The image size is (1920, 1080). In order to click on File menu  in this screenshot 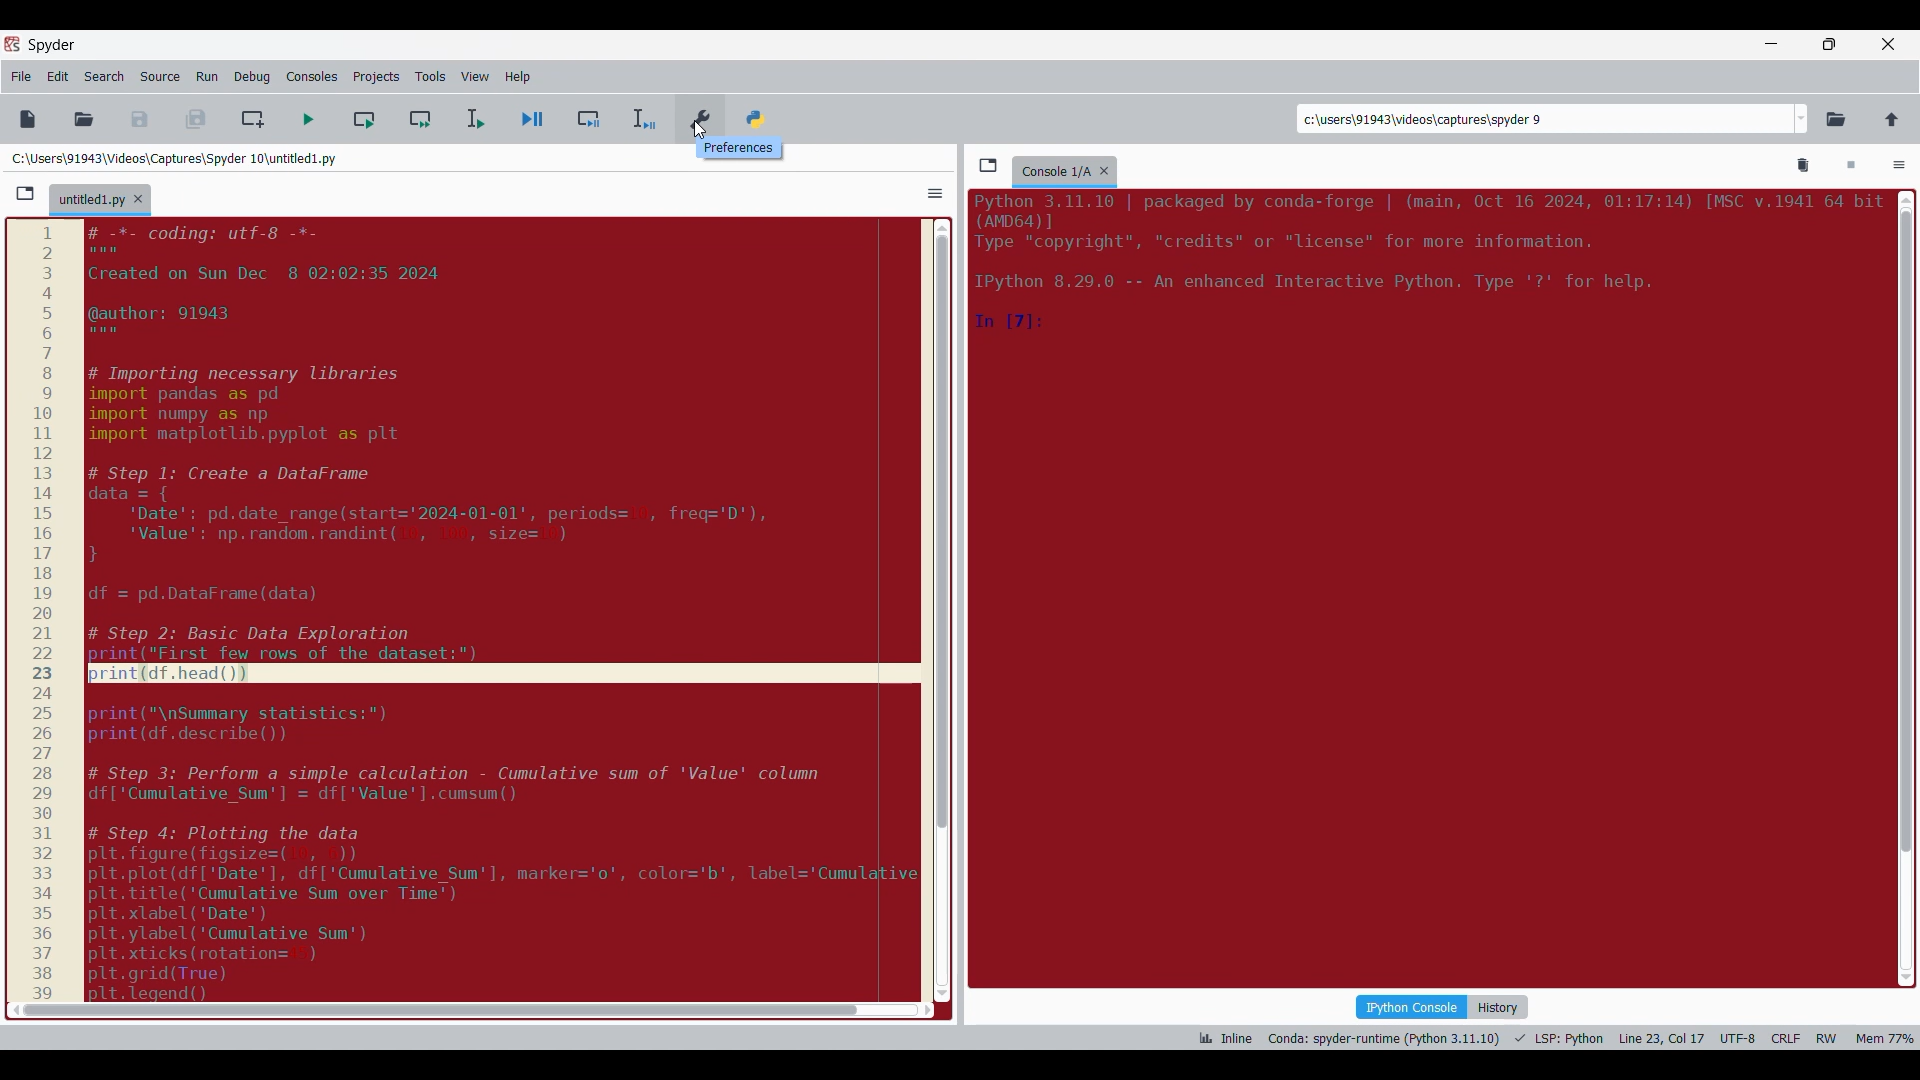, I will do `click(21, 77)`.